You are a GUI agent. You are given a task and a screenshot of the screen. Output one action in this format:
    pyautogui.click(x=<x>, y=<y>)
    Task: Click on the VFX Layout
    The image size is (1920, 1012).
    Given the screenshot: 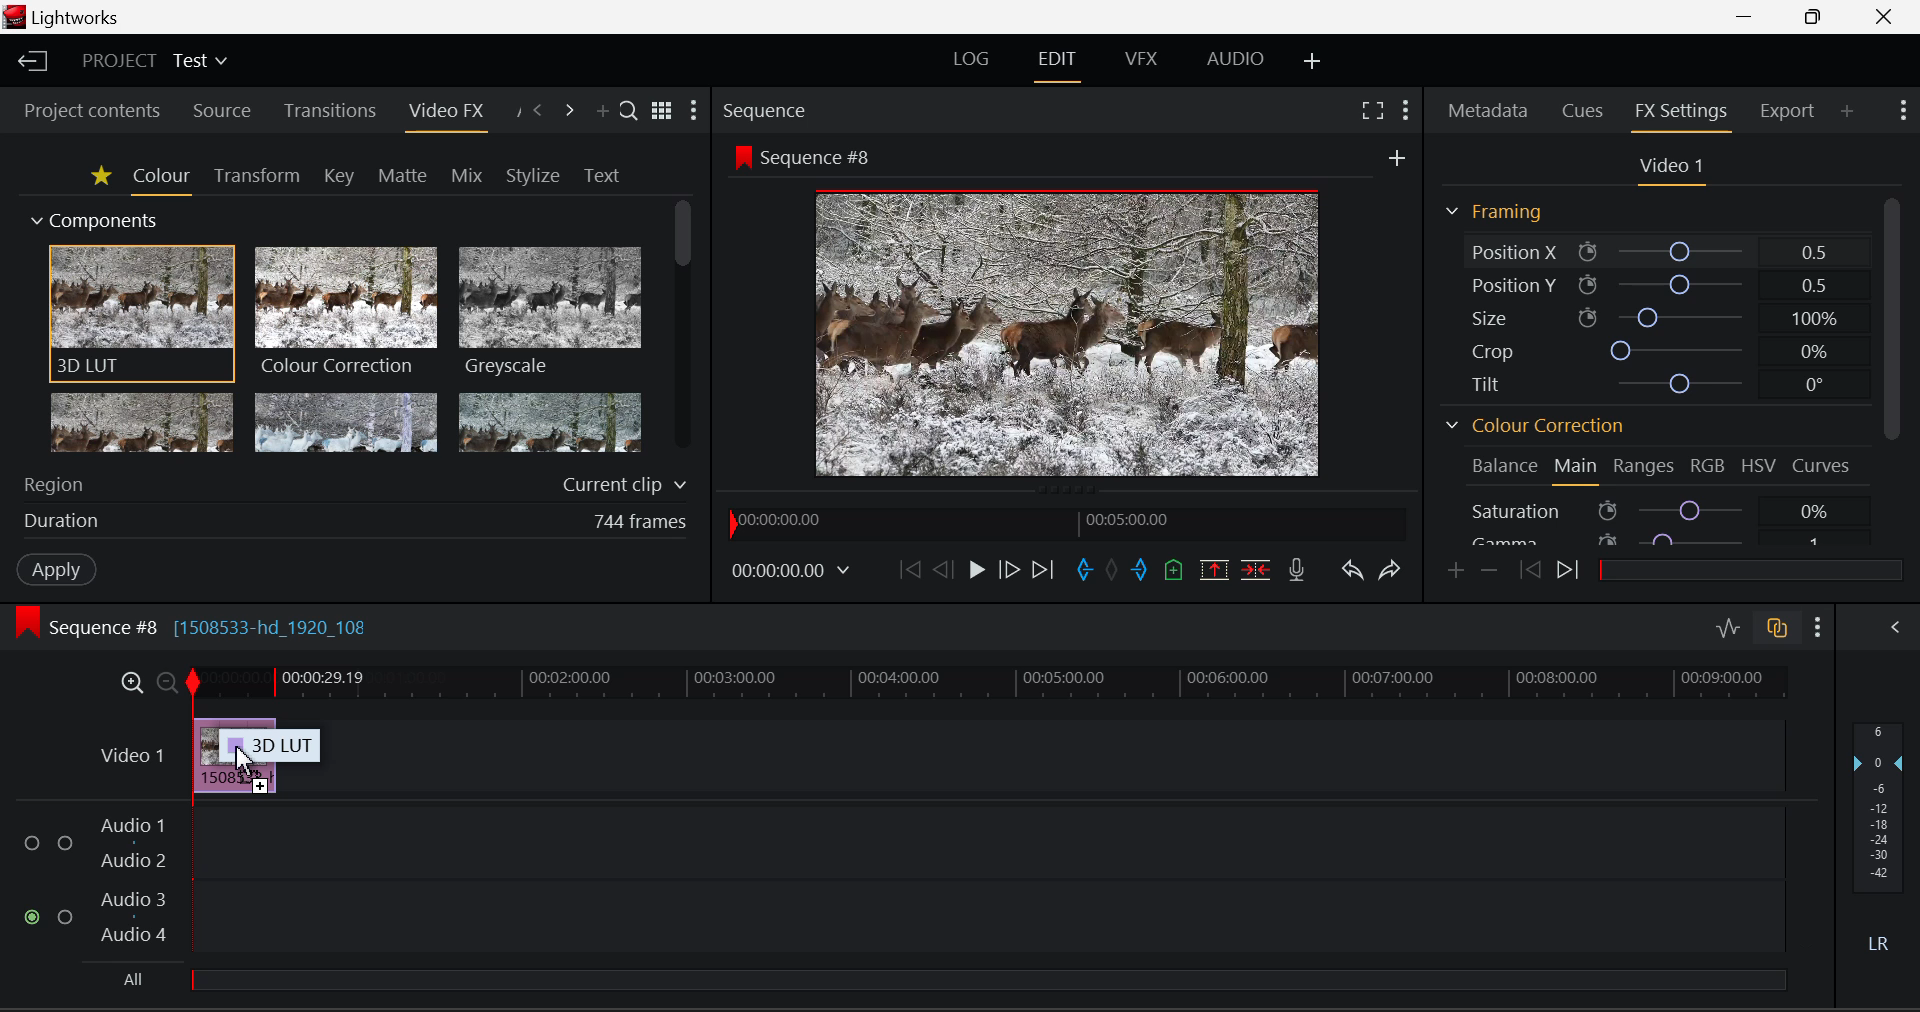 What is the action you would take?
    pyautogui.click(x=1144, y=60)
    